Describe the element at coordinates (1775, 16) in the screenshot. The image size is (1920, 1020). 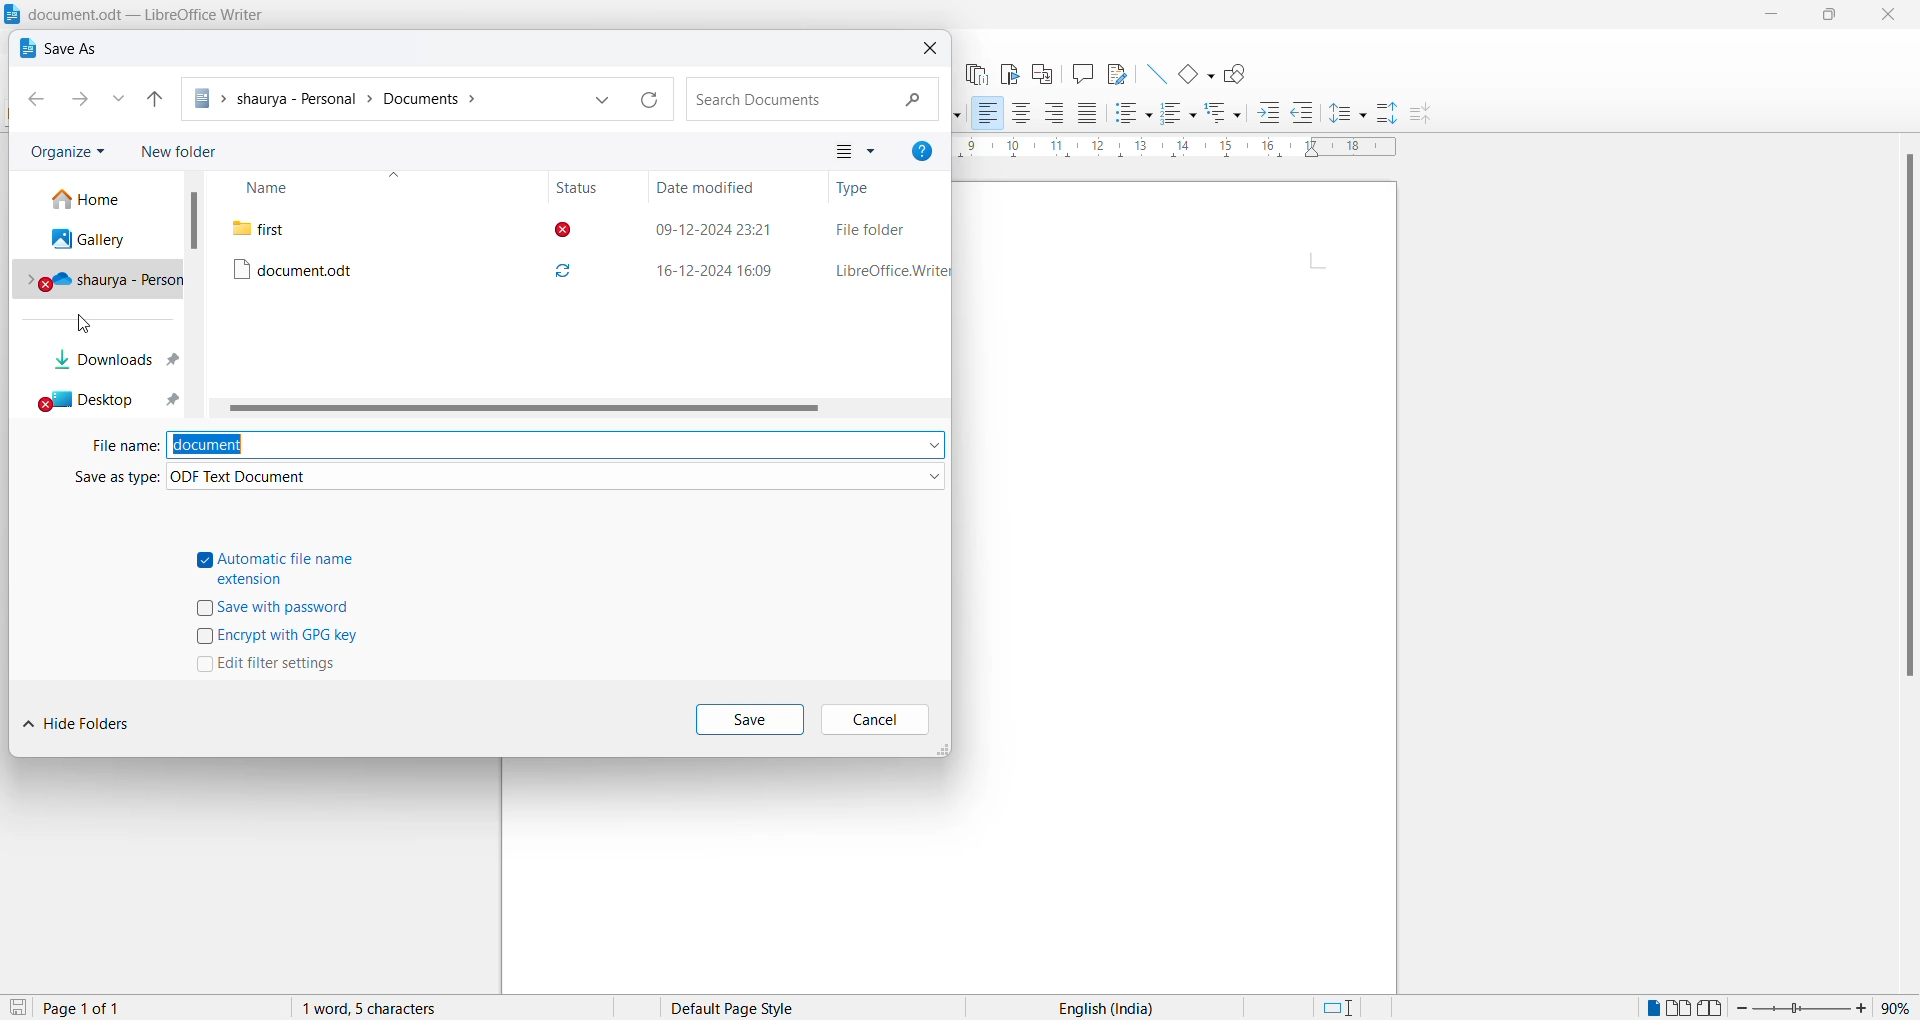
I see `minimize` at that location.